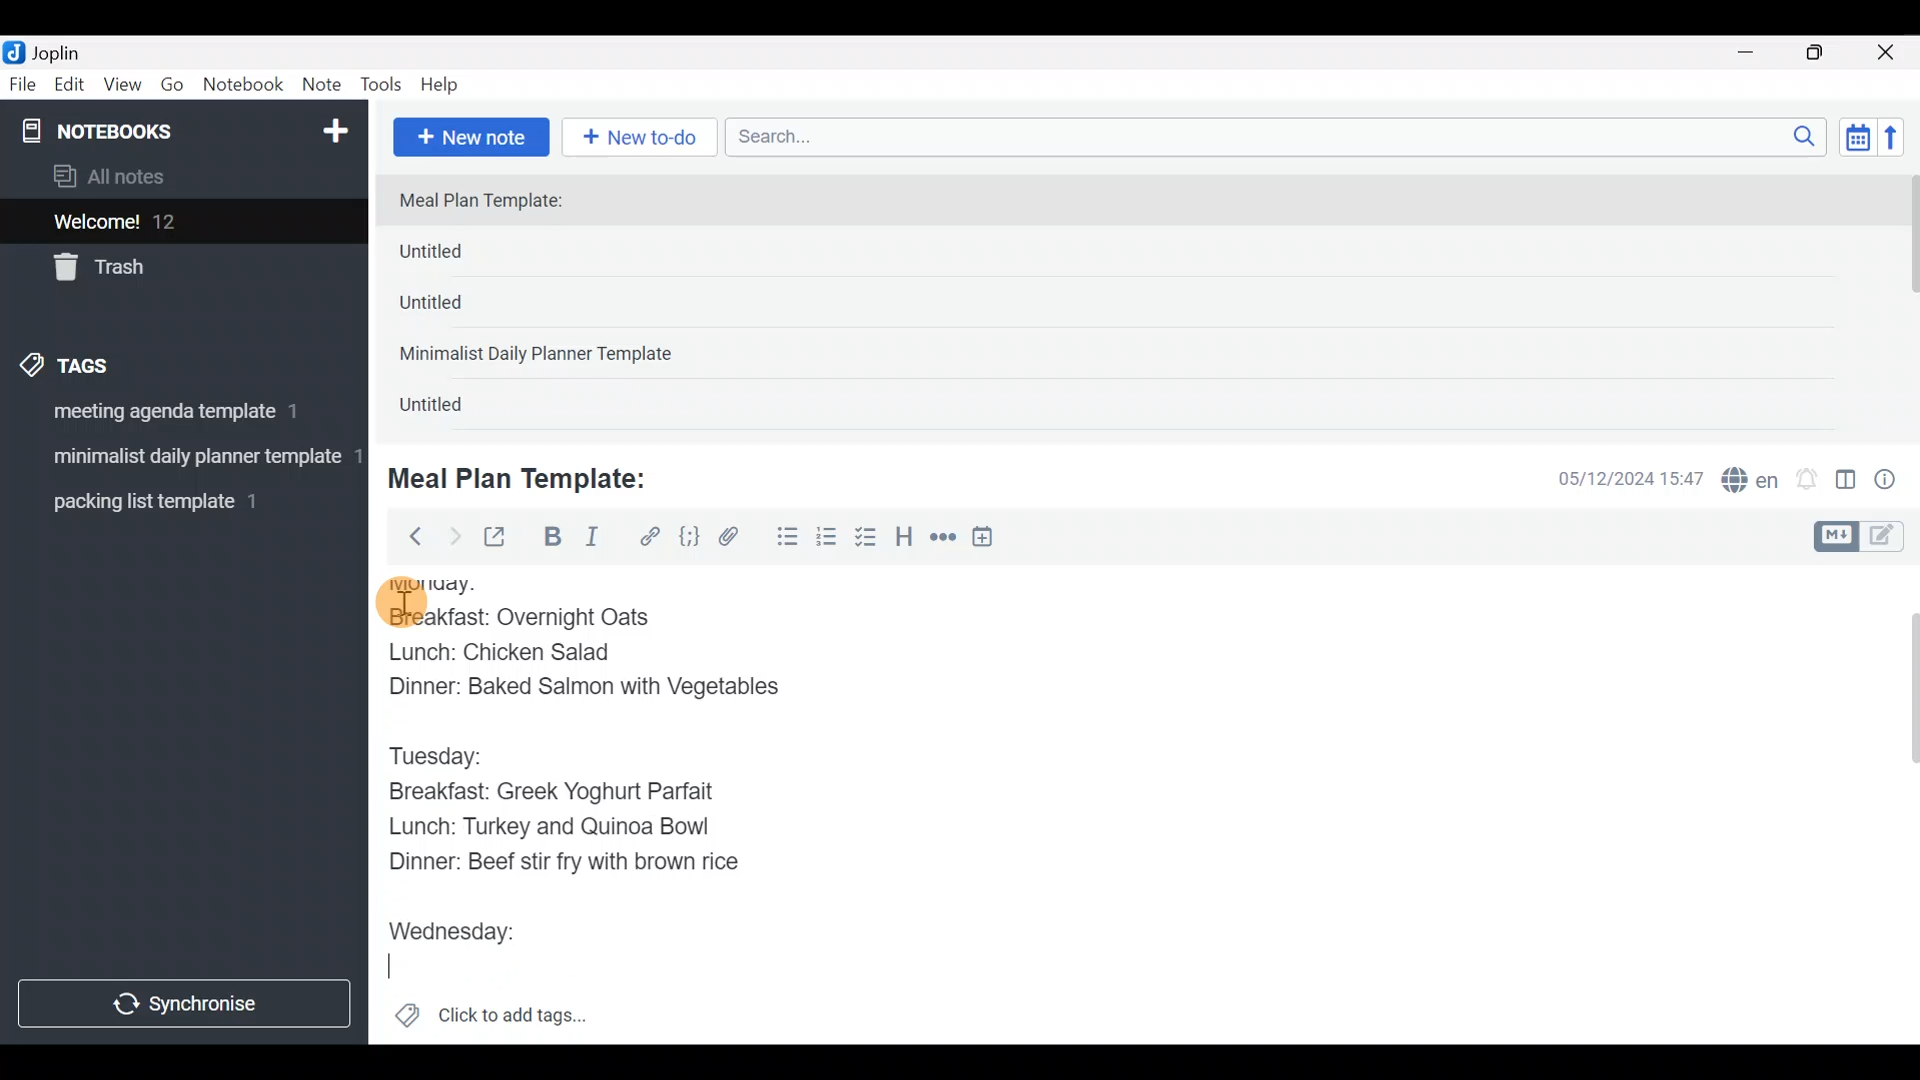 The width and height of the screenshot is (1920, 1080). I want to click on Meal Plan Template:, so click(530, 476).